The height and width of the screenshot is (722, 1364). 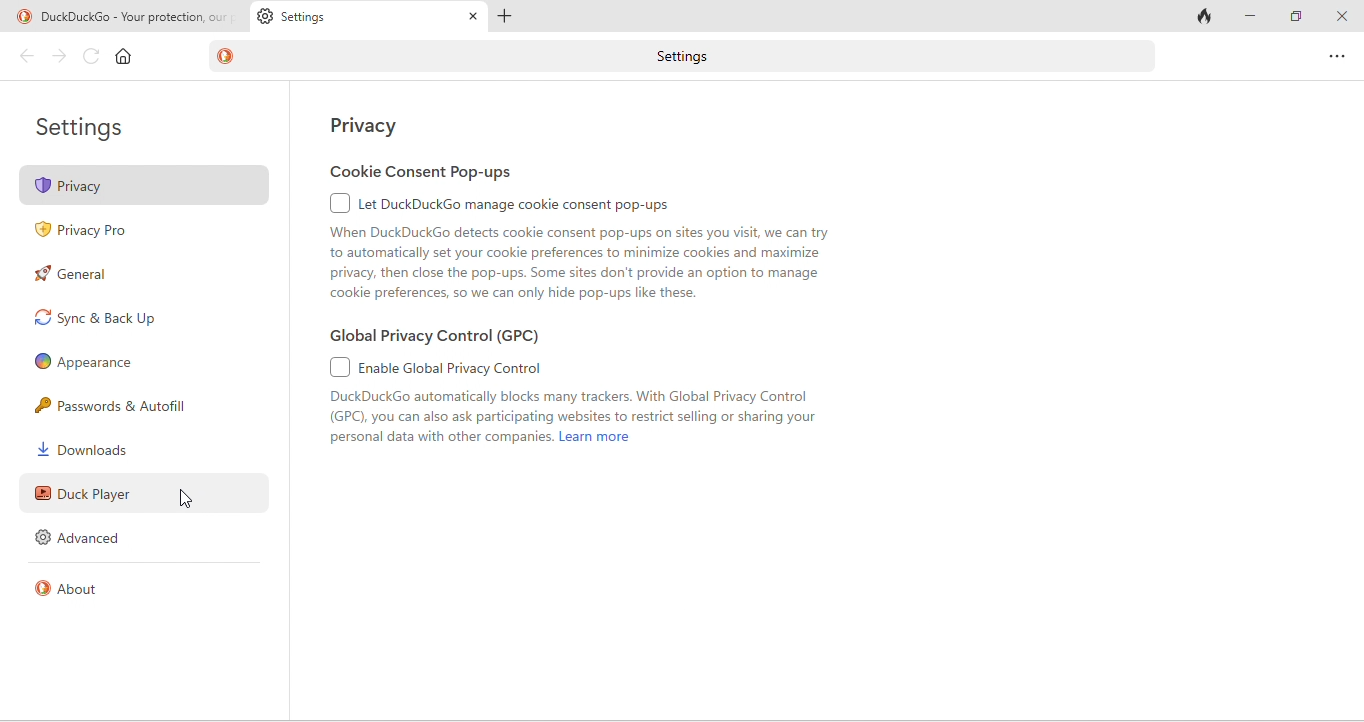 What do you see at coordinates (150, 493) in the screenshot?
I see `duck player` at bounding box center [150, 493].